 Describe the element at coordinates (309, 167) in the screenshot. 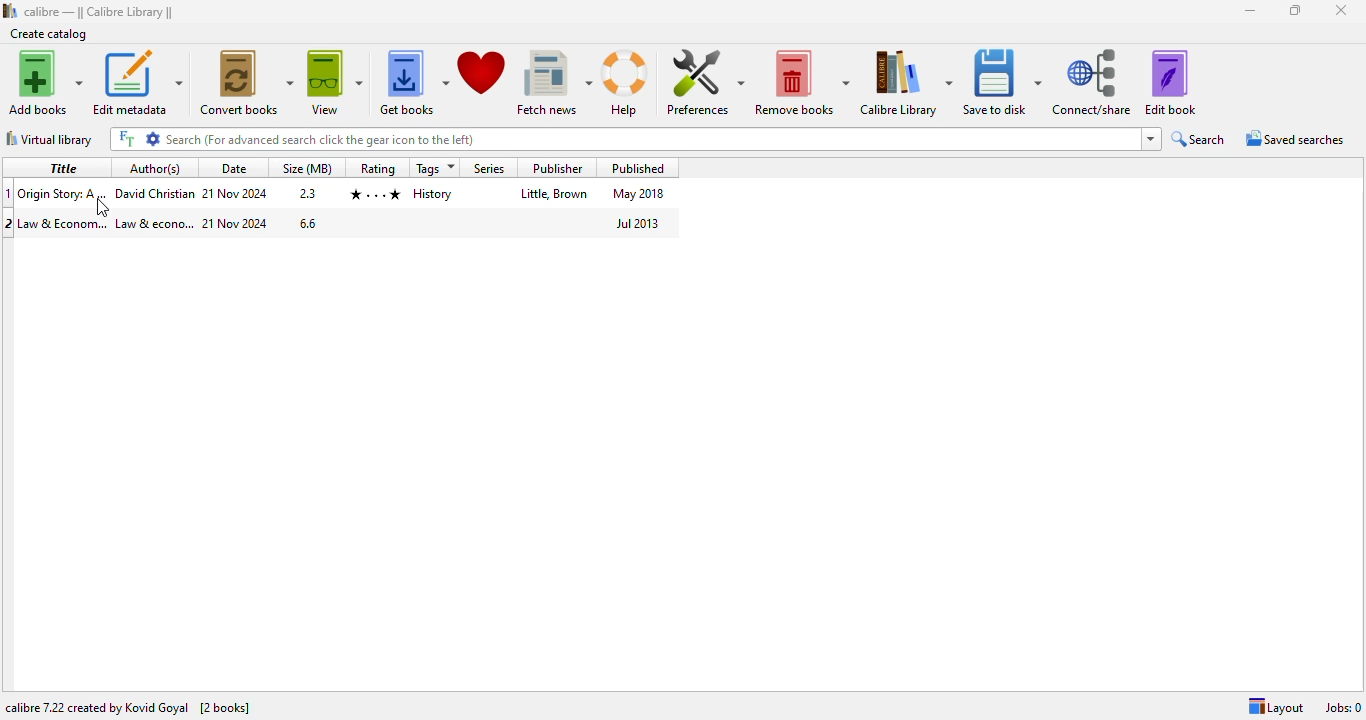

I see `size (MB)` at that location.